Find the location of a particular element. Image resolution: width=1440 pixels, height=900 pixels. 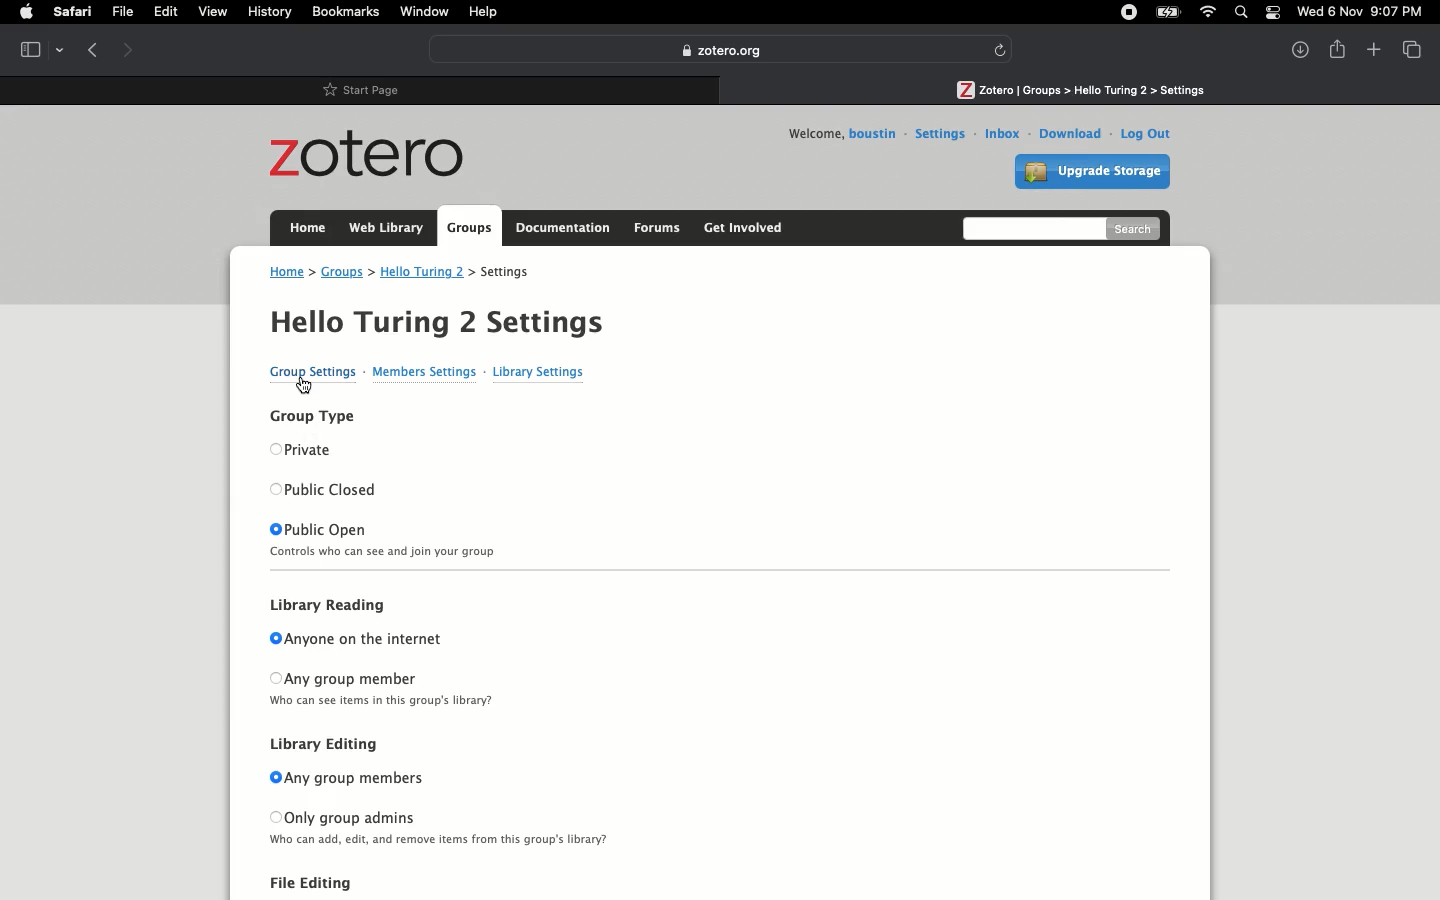

Notification bar is located at coordinates (1270, 15).